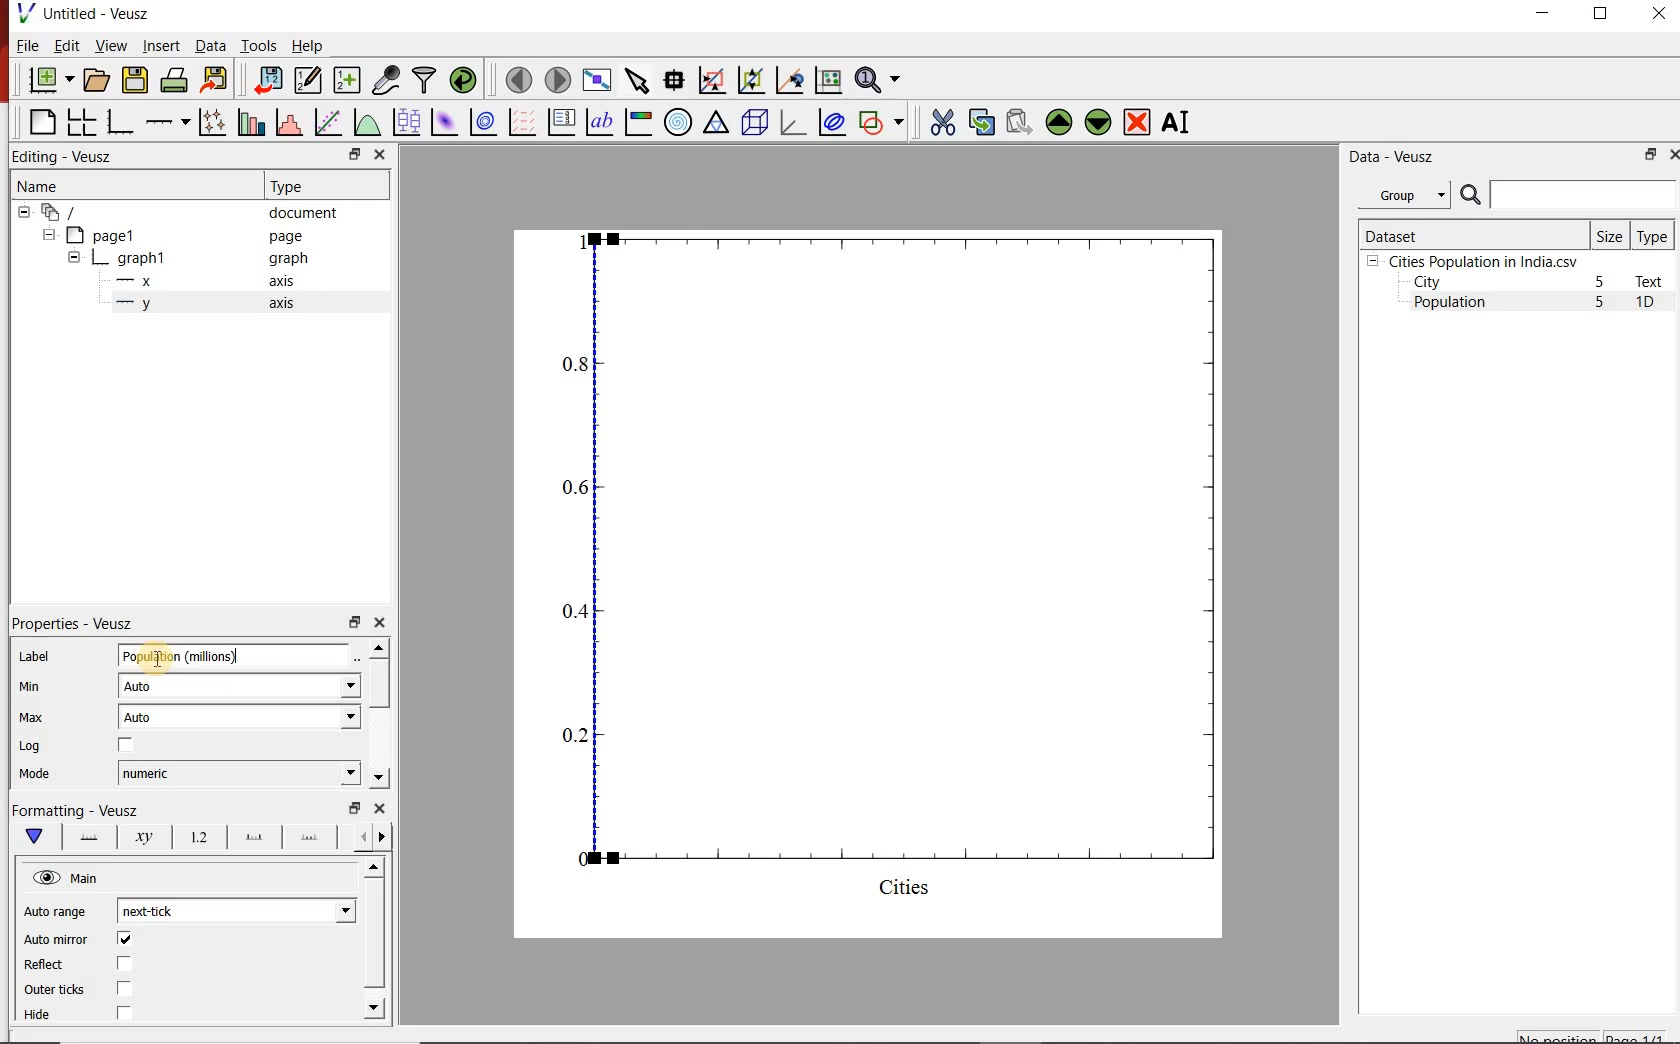 This screenshot has width=1680, height=1044. Describe the element at coordinates (1139, 122) in the screenshot. I see `remove the selected widgets` at that location.